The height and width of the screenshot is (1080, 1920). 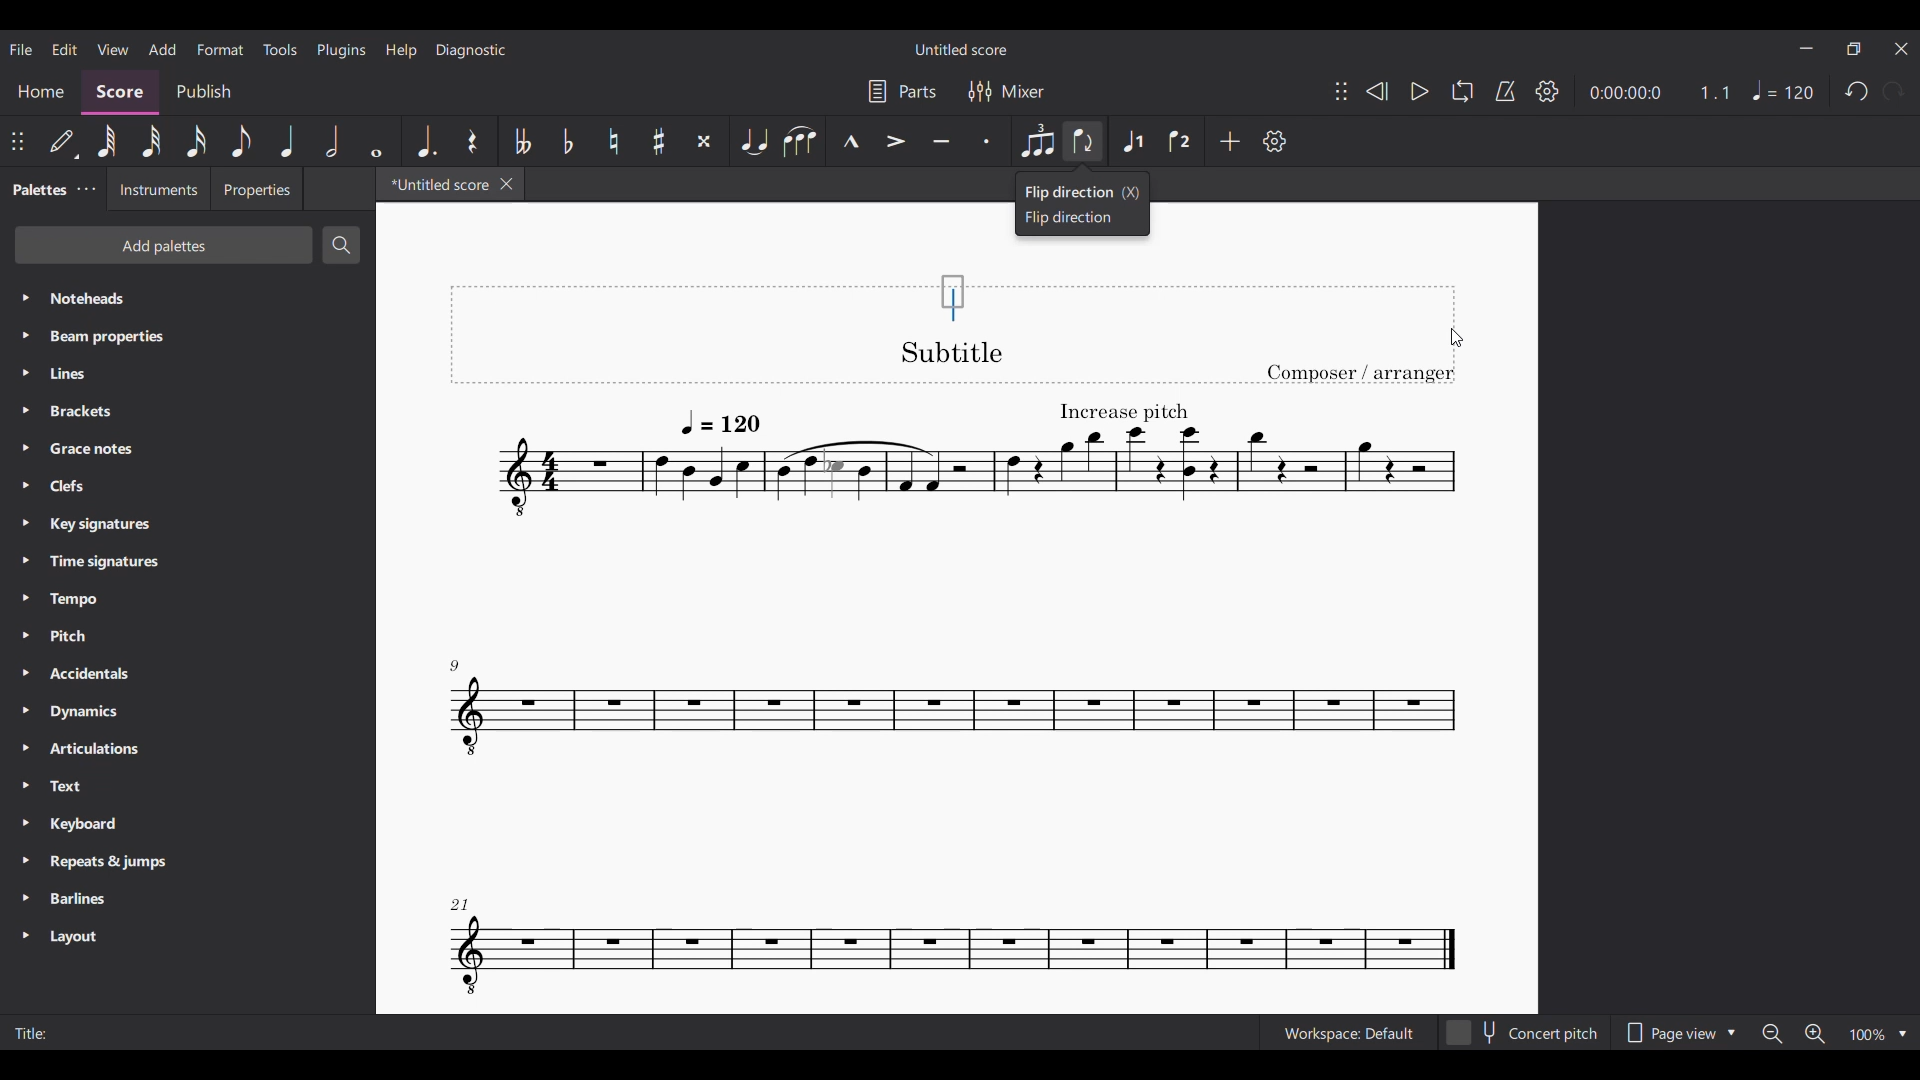 I want to click on Loop playback, so click(x=1463, y=91).